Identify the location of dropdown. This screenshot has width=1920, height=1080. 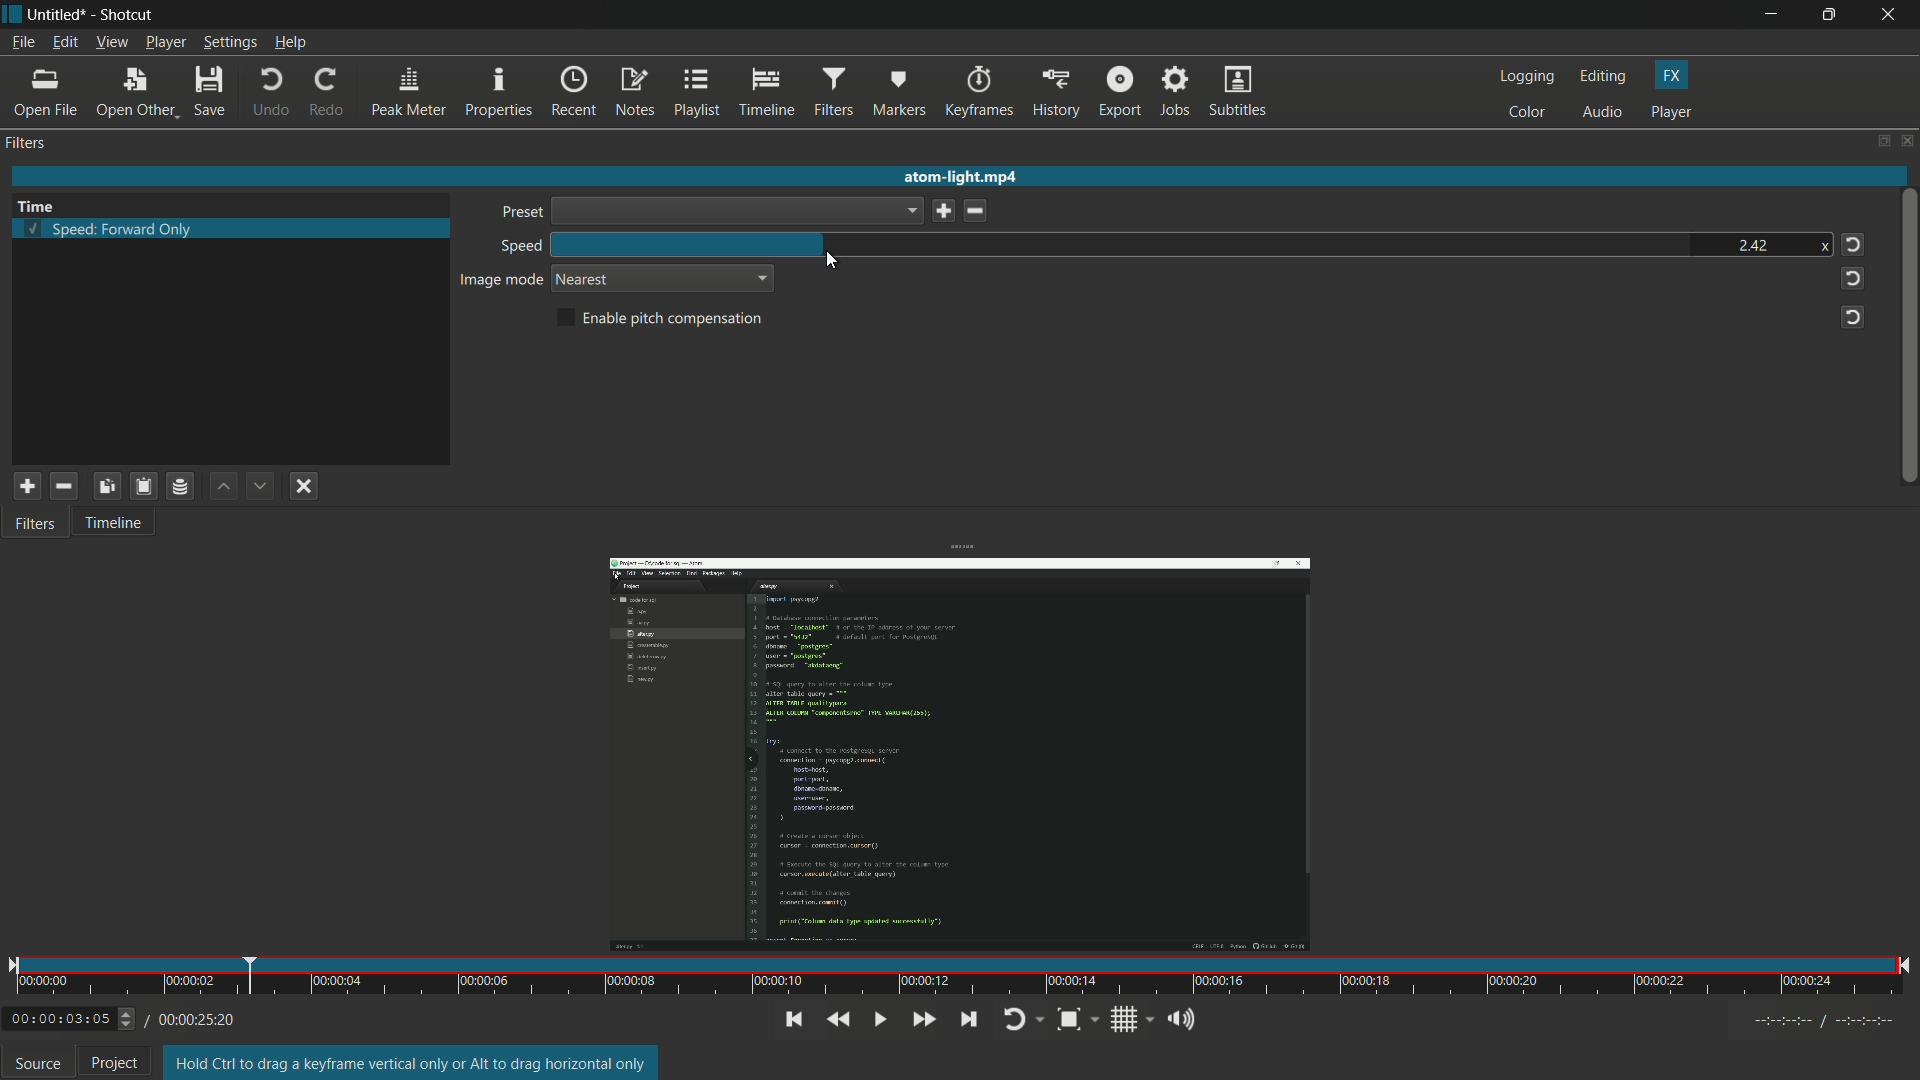
(737, 211).